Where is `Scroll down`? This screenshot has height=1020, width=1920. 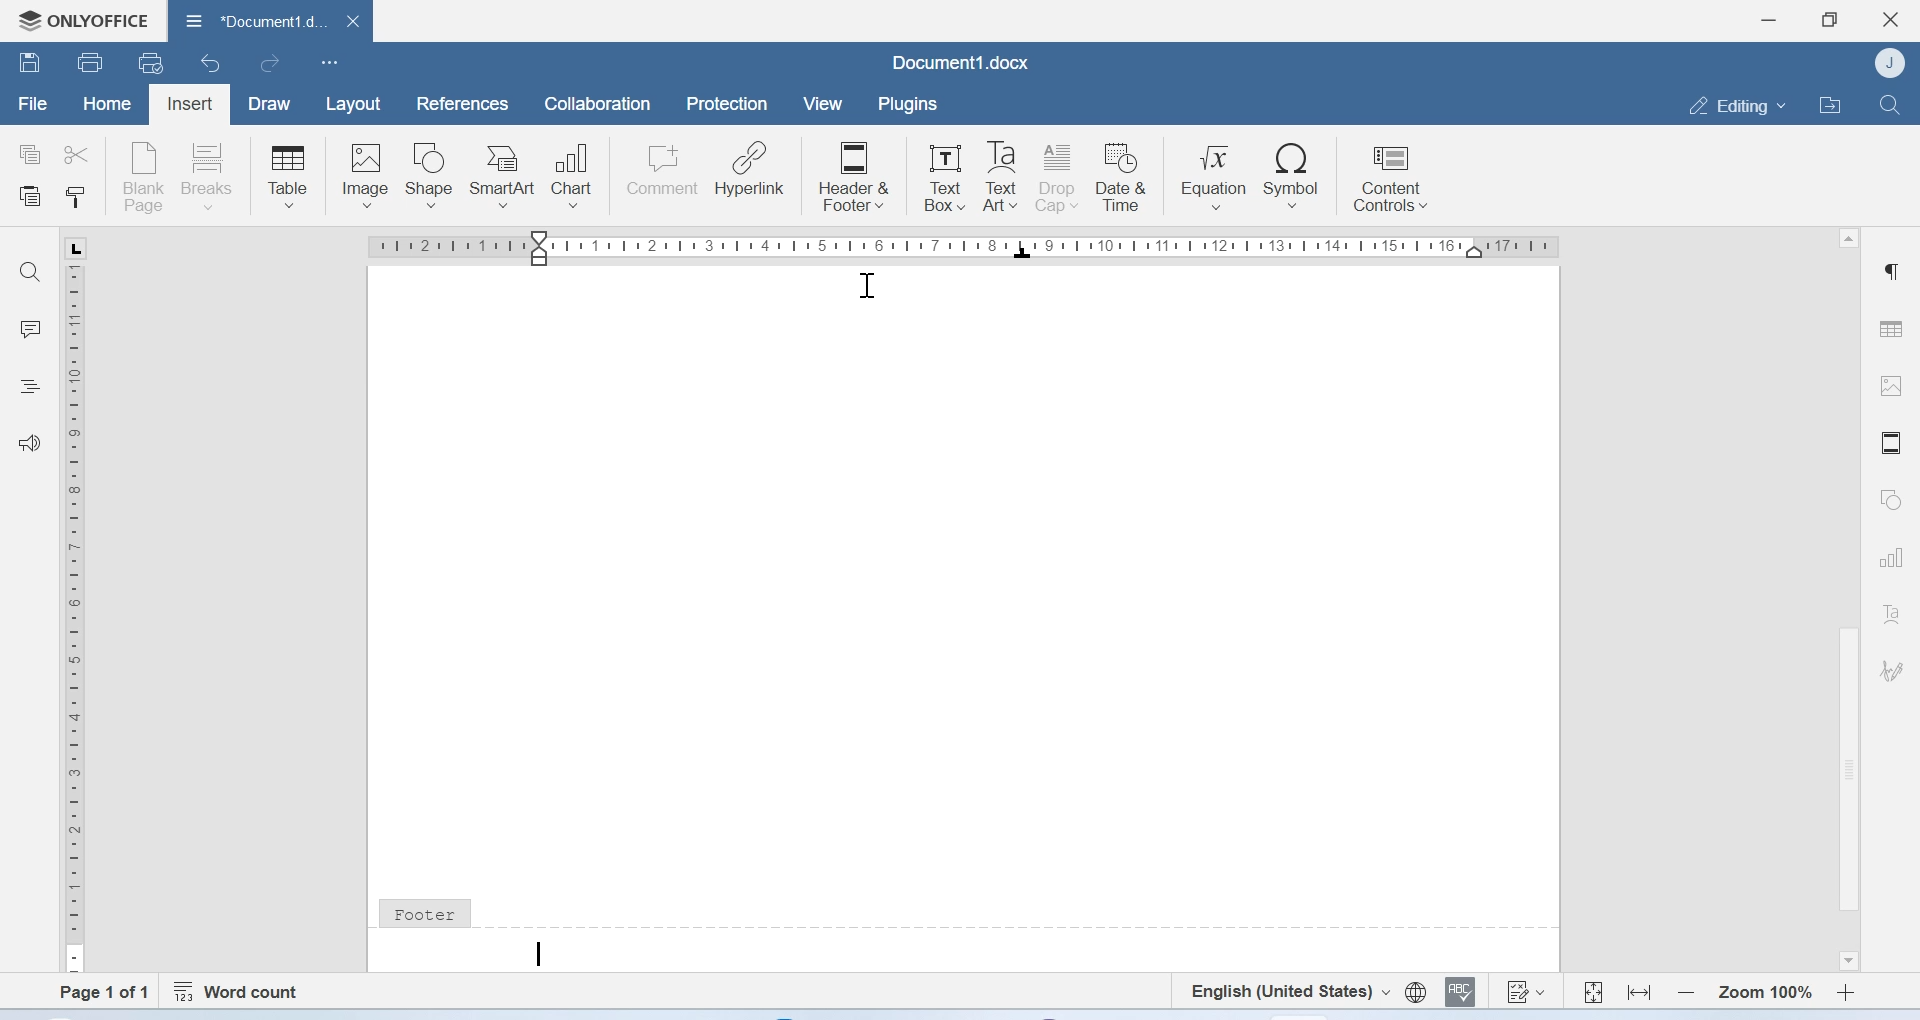 Scroll down is located at coordinates (1846, 961).